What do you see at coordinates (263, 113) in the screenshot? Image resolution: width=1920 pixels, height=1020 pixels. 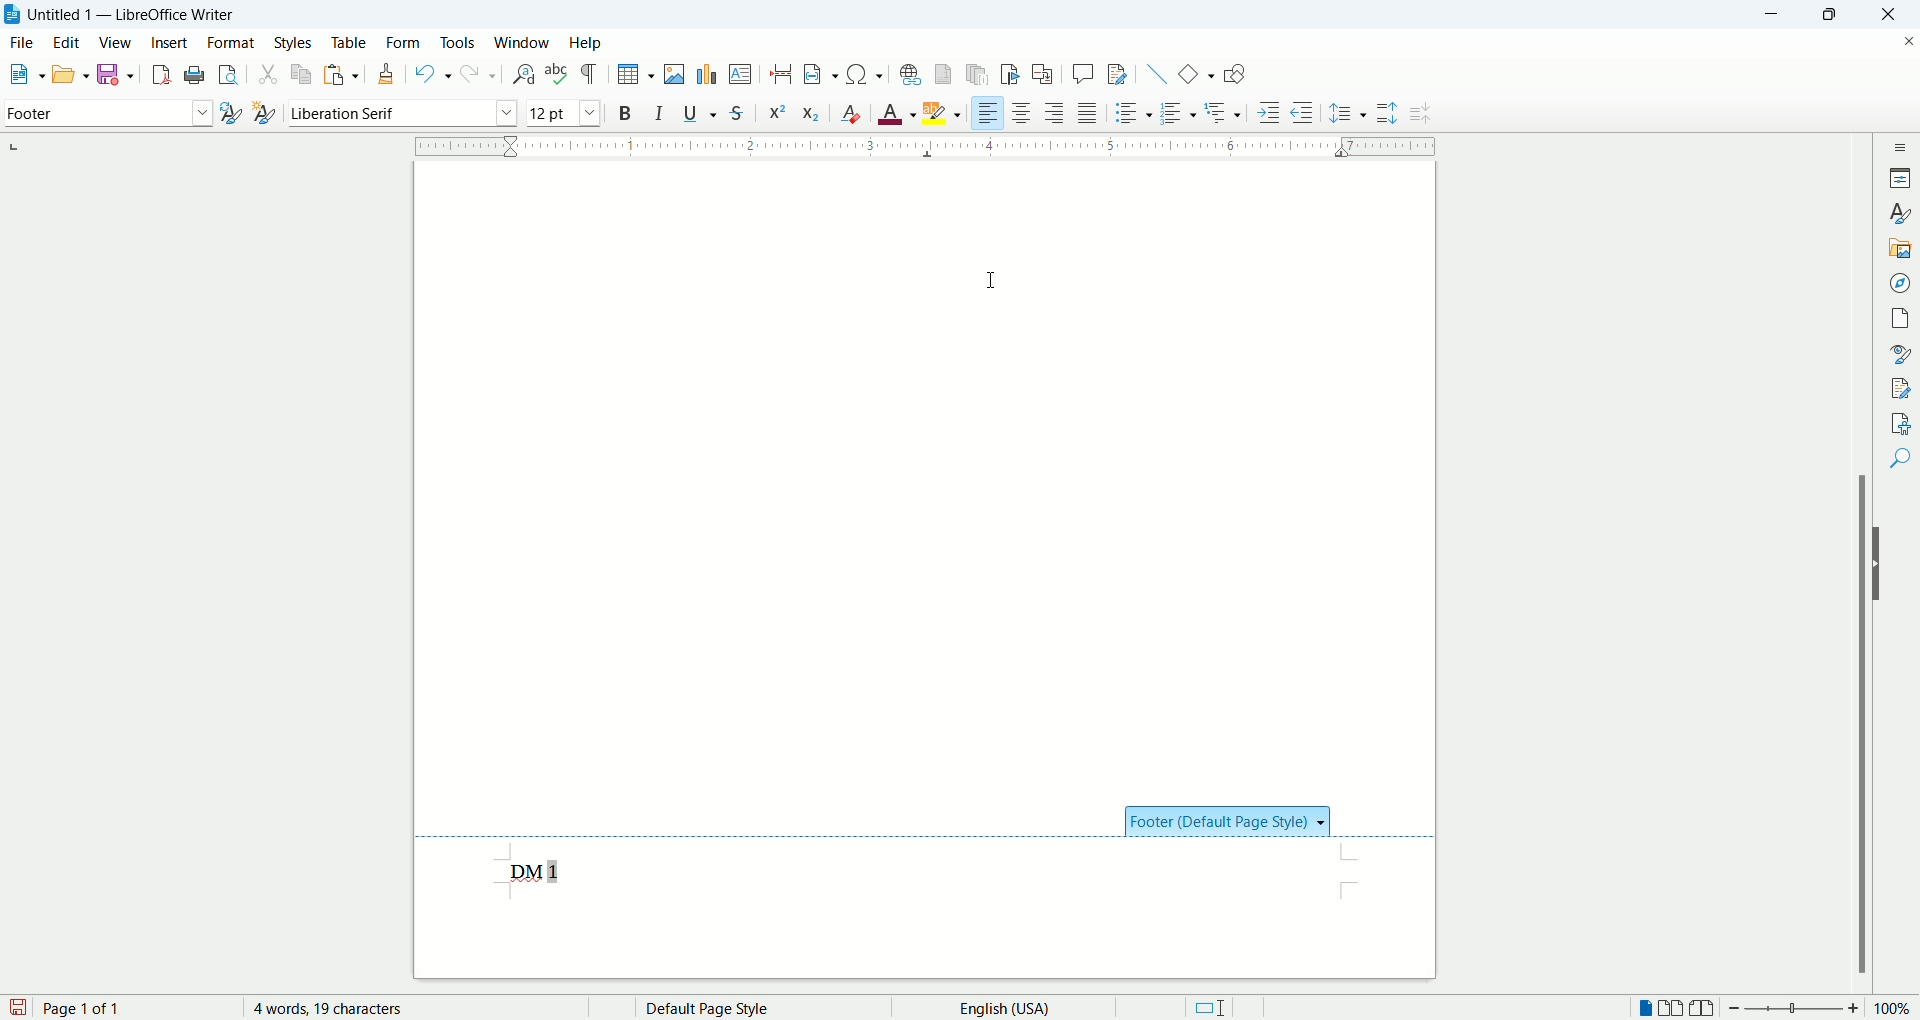 I see `new style` at bounding box center [263, 113].